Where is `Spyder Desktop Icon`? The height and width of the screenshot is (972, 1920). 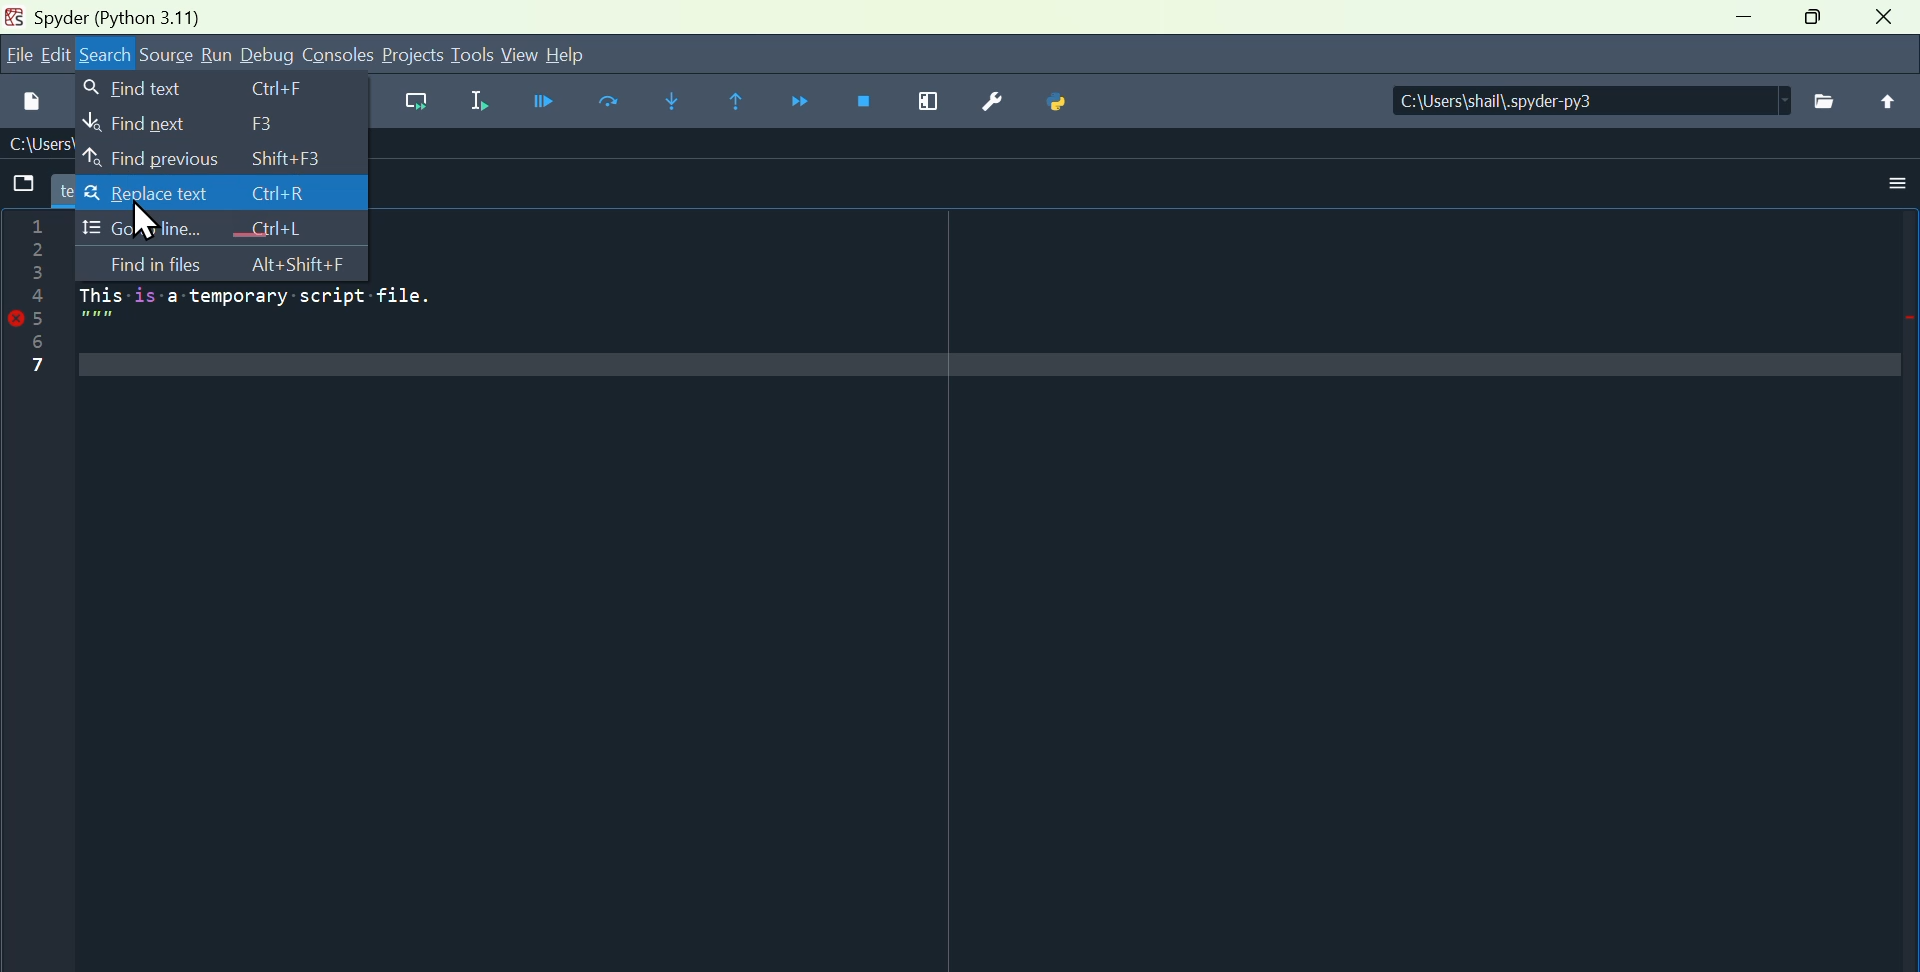
Spyder Desktop Icon is located at coordinates (13, 17).